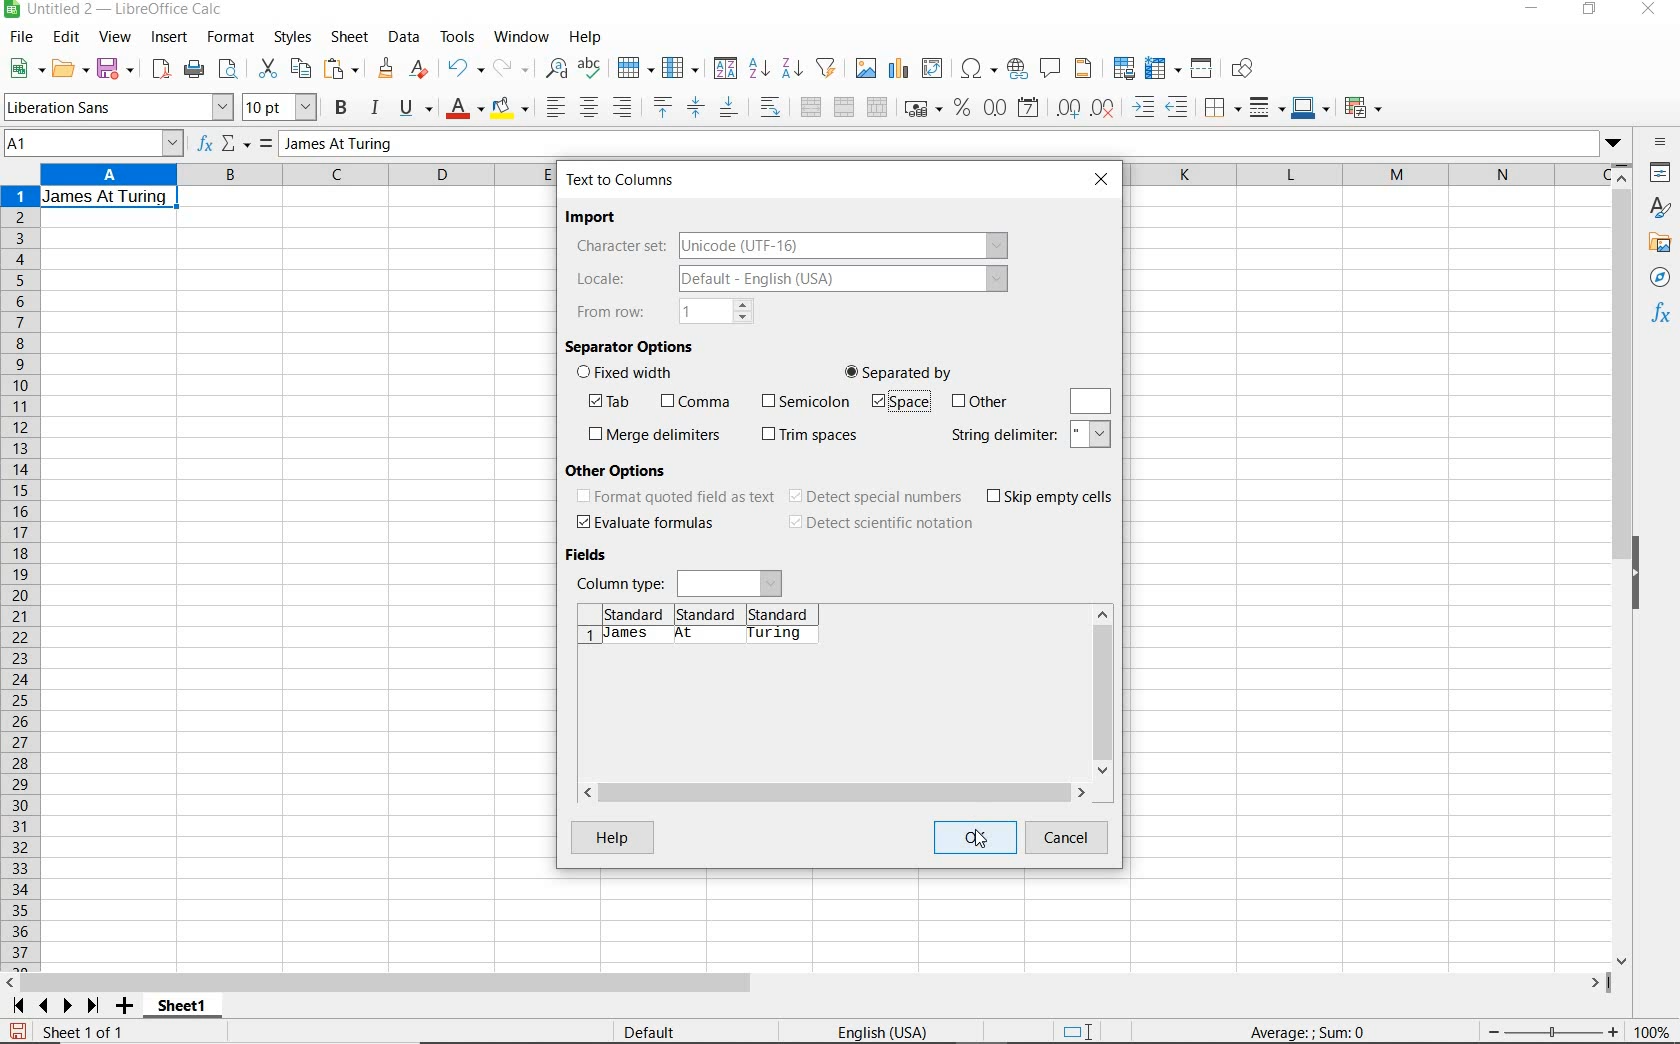 This screenshot has width=1680, height=1044. What do you see at coordinates (351, 37) in the screenshot?
I see `sheet` at bounding box center [351, 37].